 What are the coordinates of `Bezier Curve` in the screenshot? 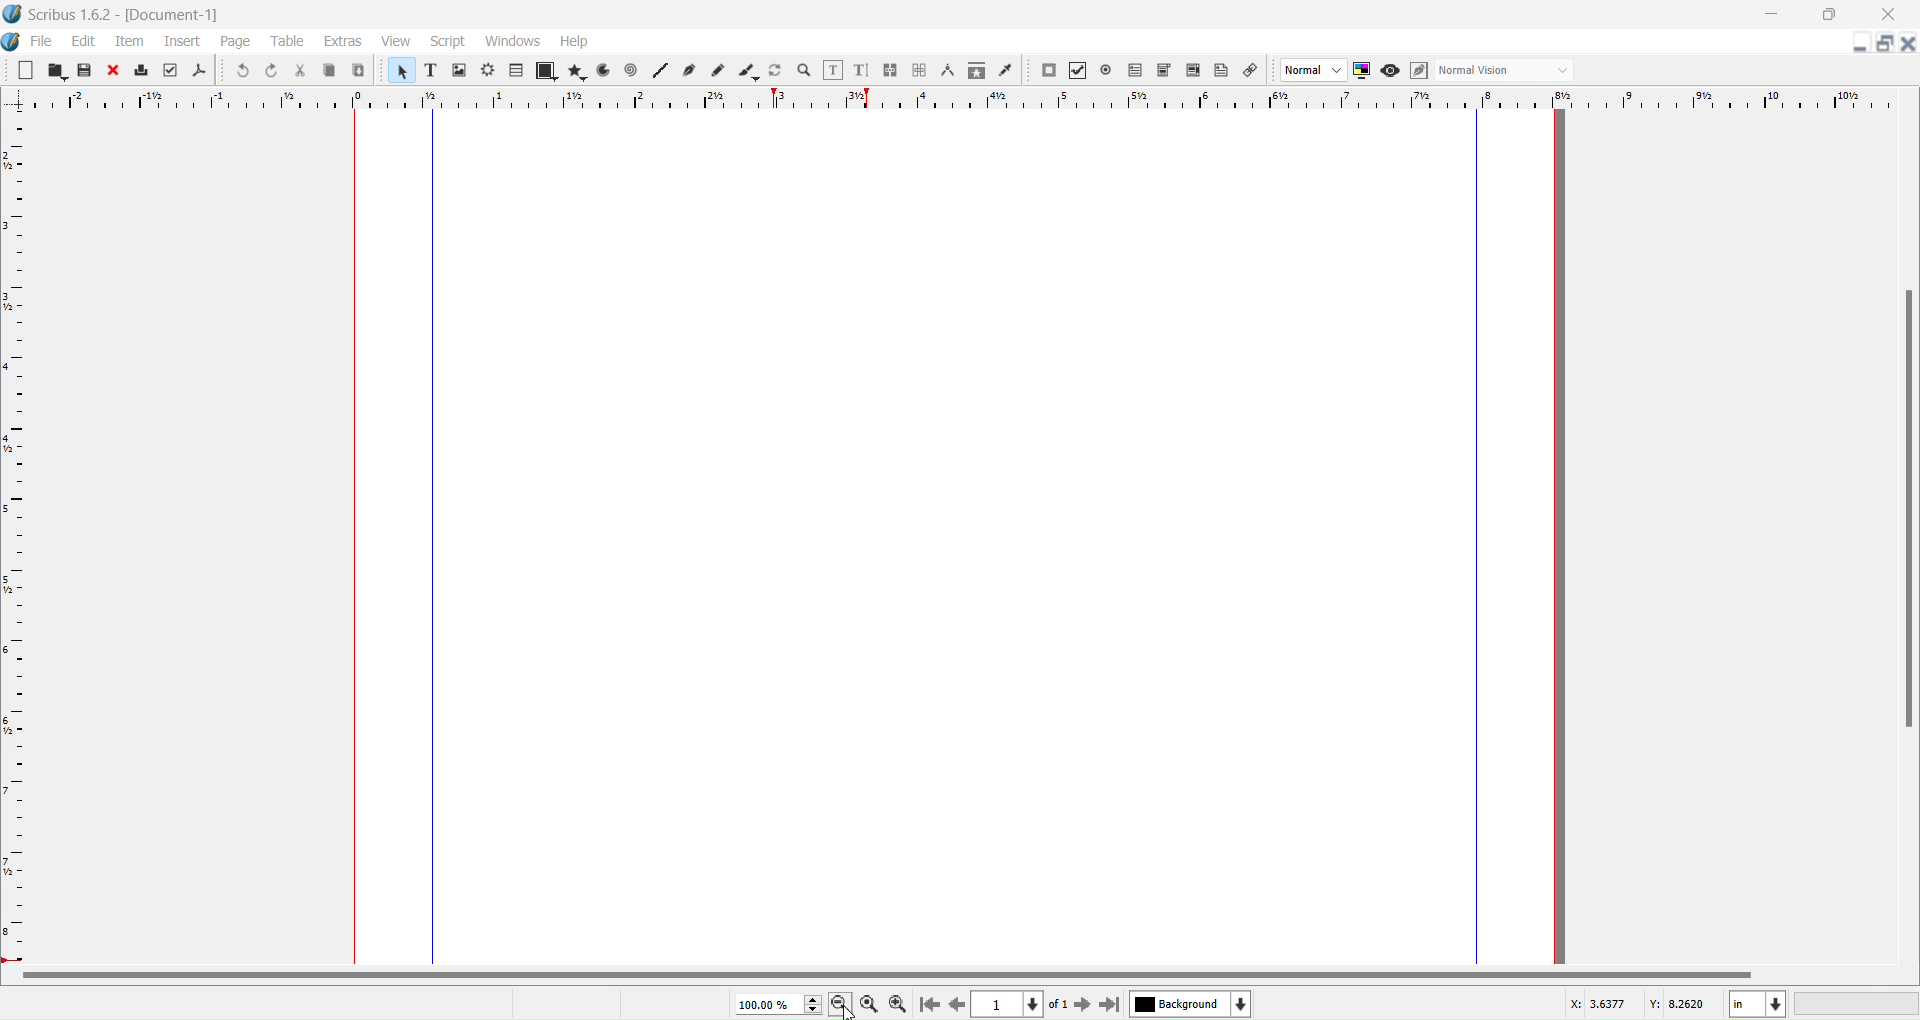 It's located at (689, 71).